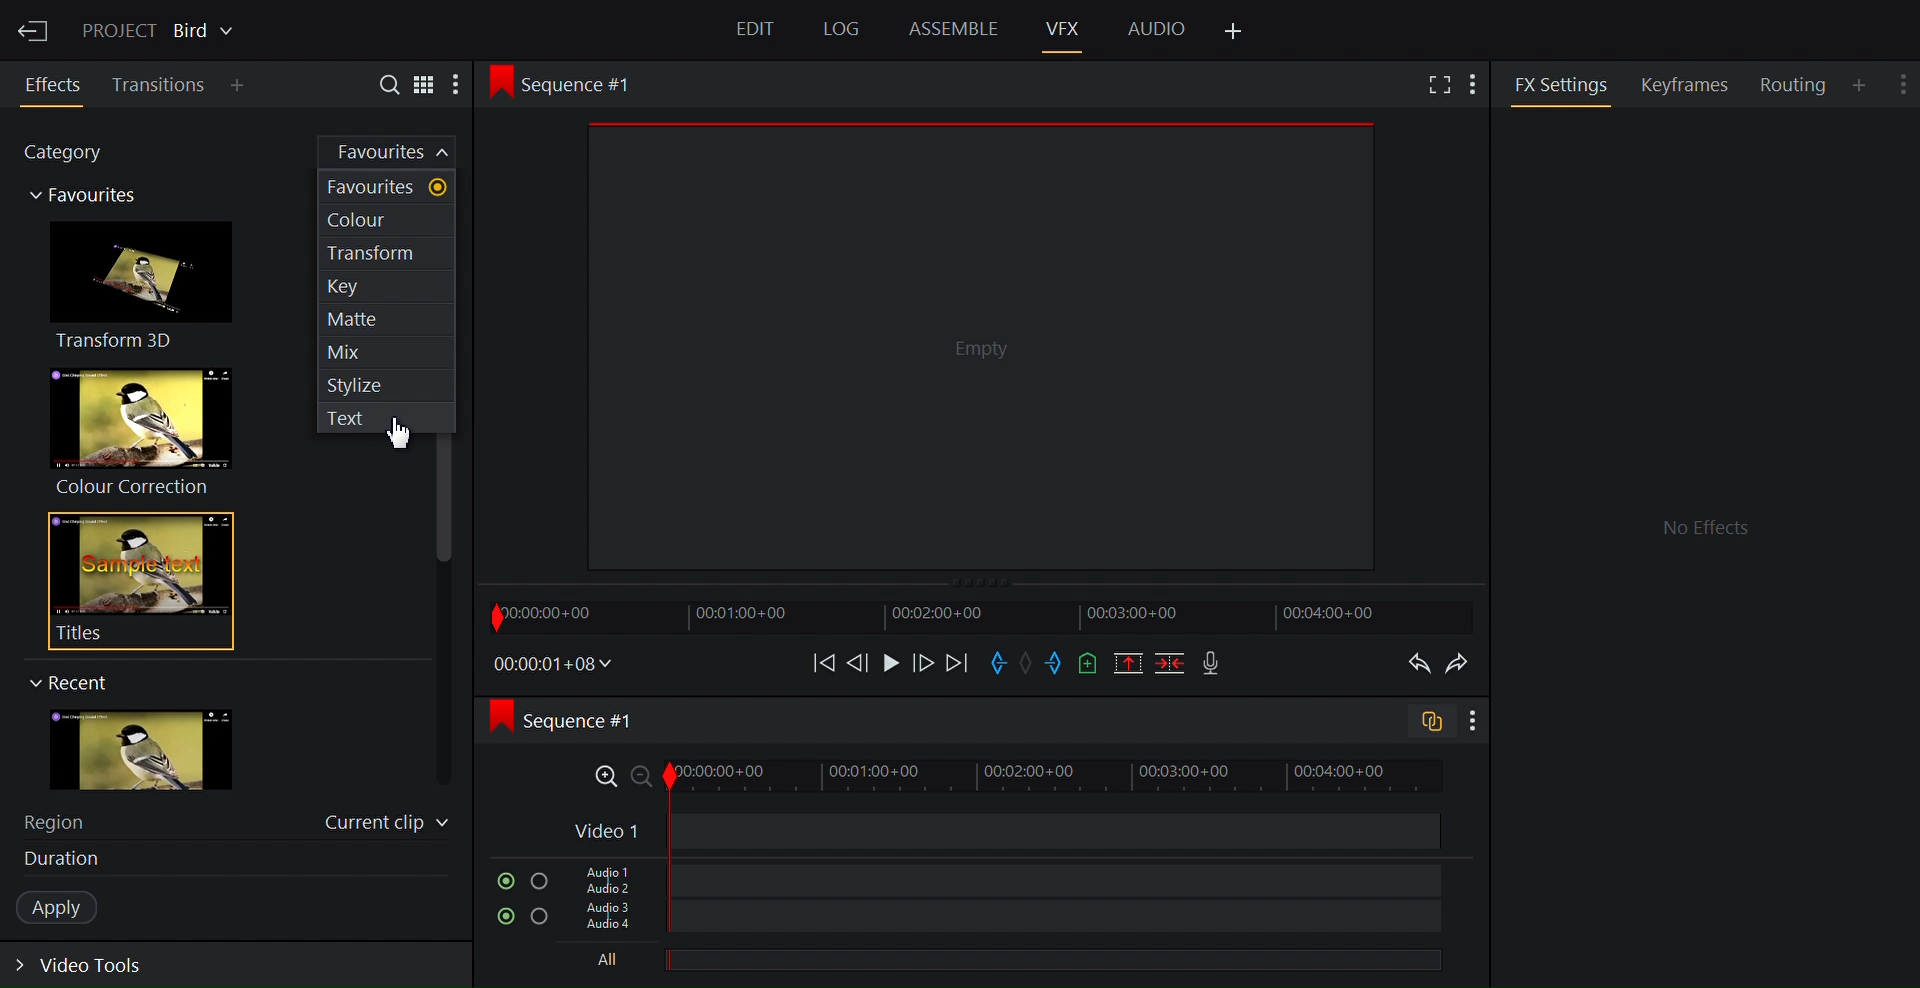 The image size is (1920, 988). What do you see at coordinates (160, 85) in the screenshot?
I see `Transition` at bounding box center [160, 85].